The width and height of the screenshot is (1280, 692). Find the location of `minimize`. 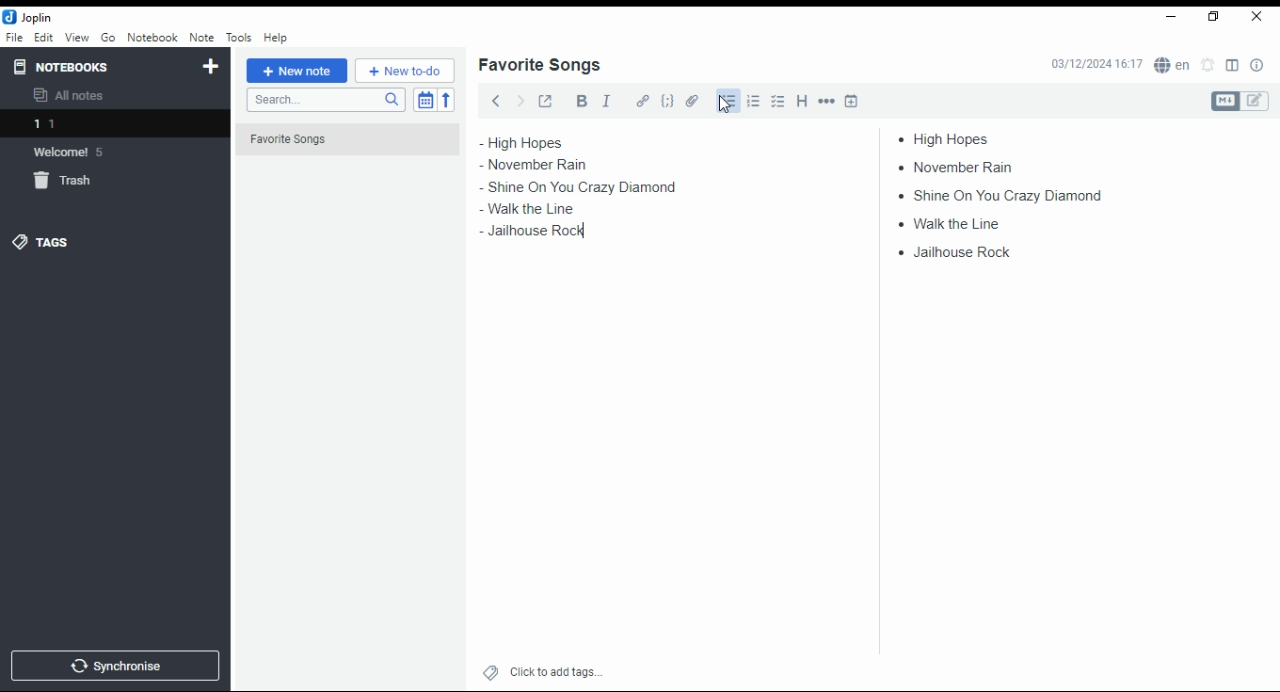

minimize is located at coordinates (1168, 18).